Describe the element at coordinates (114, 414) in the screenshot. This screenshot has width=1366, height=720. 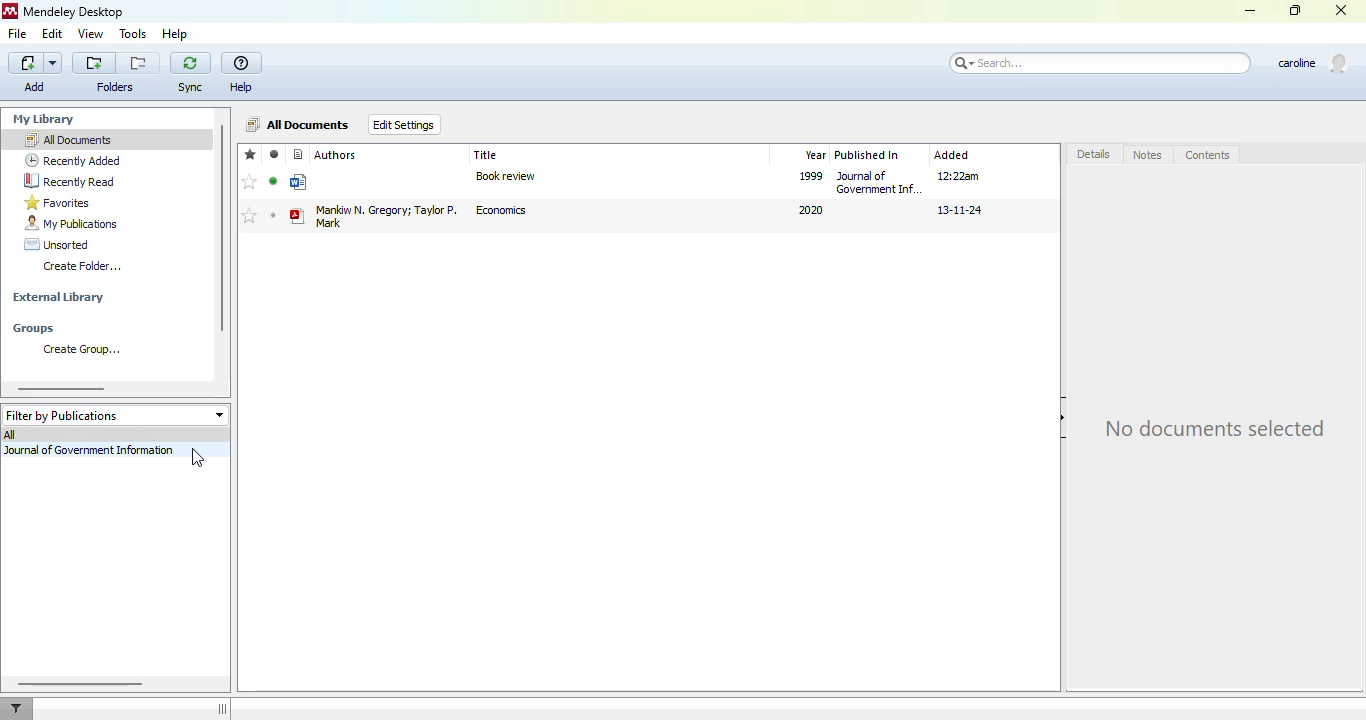
I see `filter by publications` at that location.